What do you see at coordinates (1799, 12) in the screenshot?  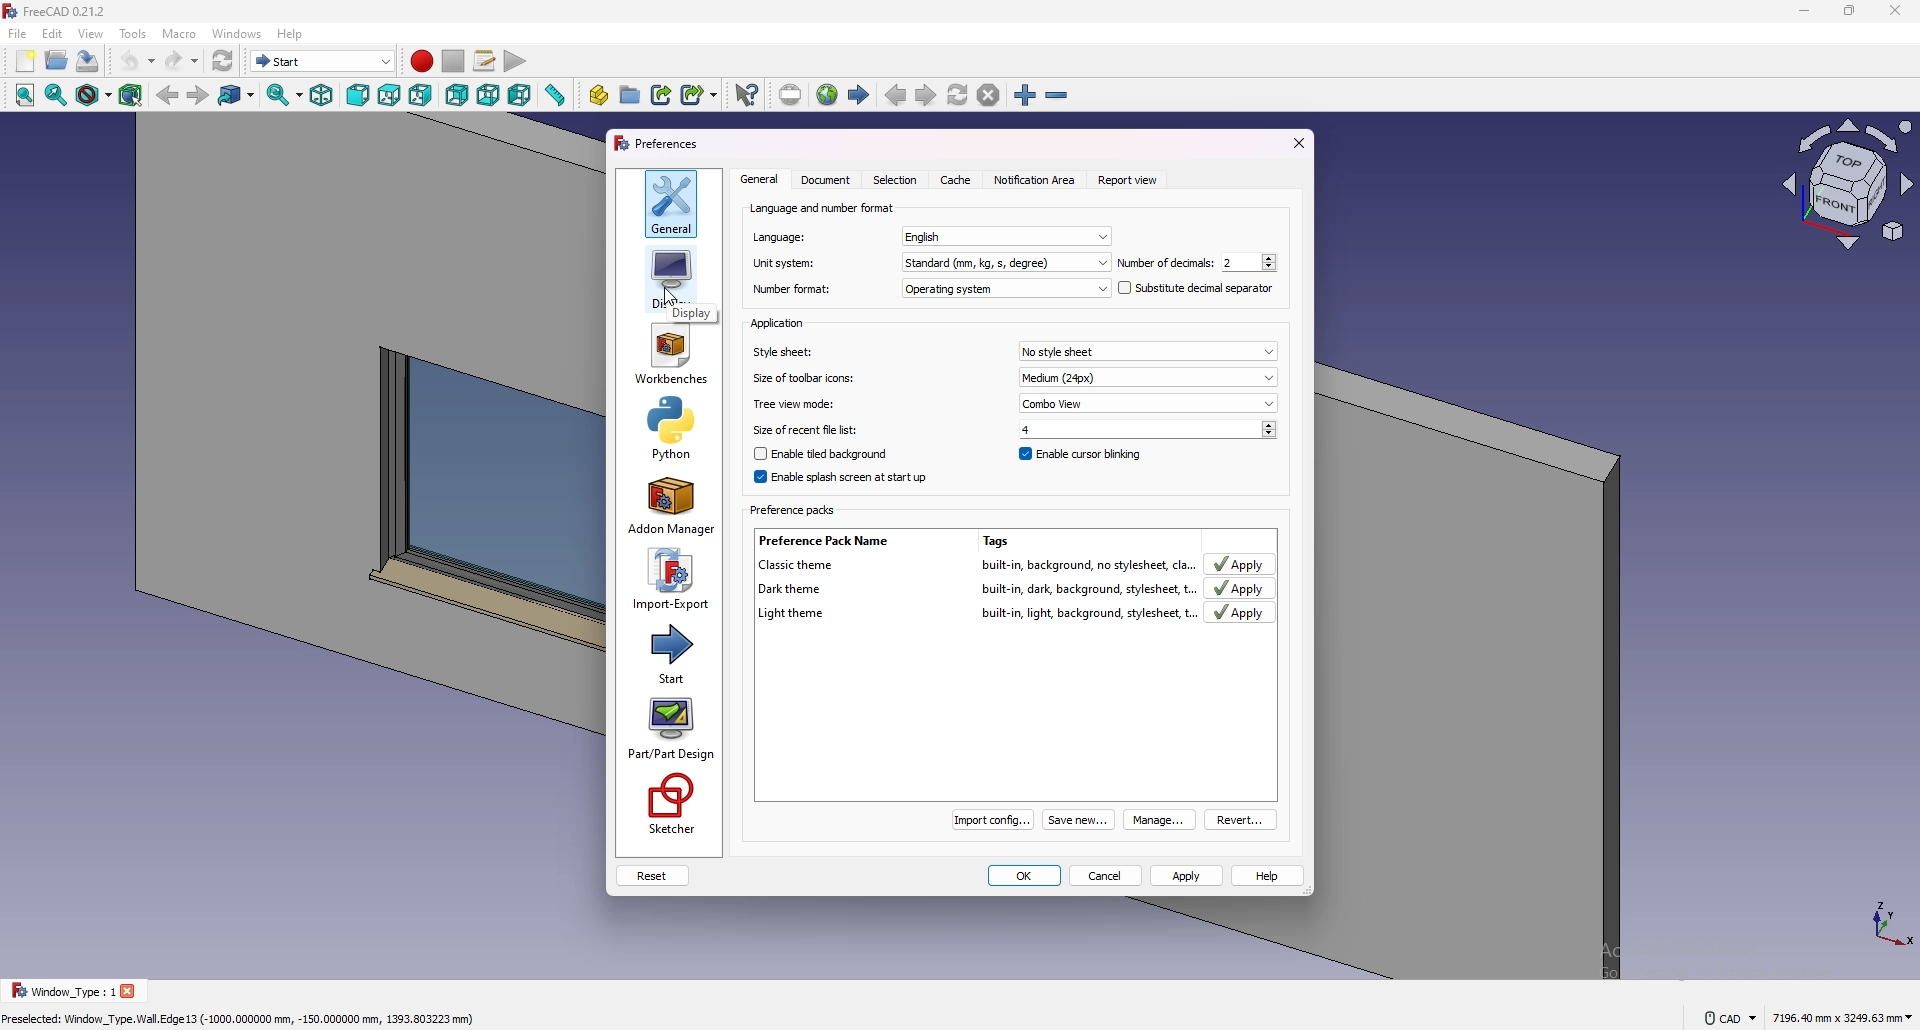 I see `minimize` at bounding box center [1799, 12].